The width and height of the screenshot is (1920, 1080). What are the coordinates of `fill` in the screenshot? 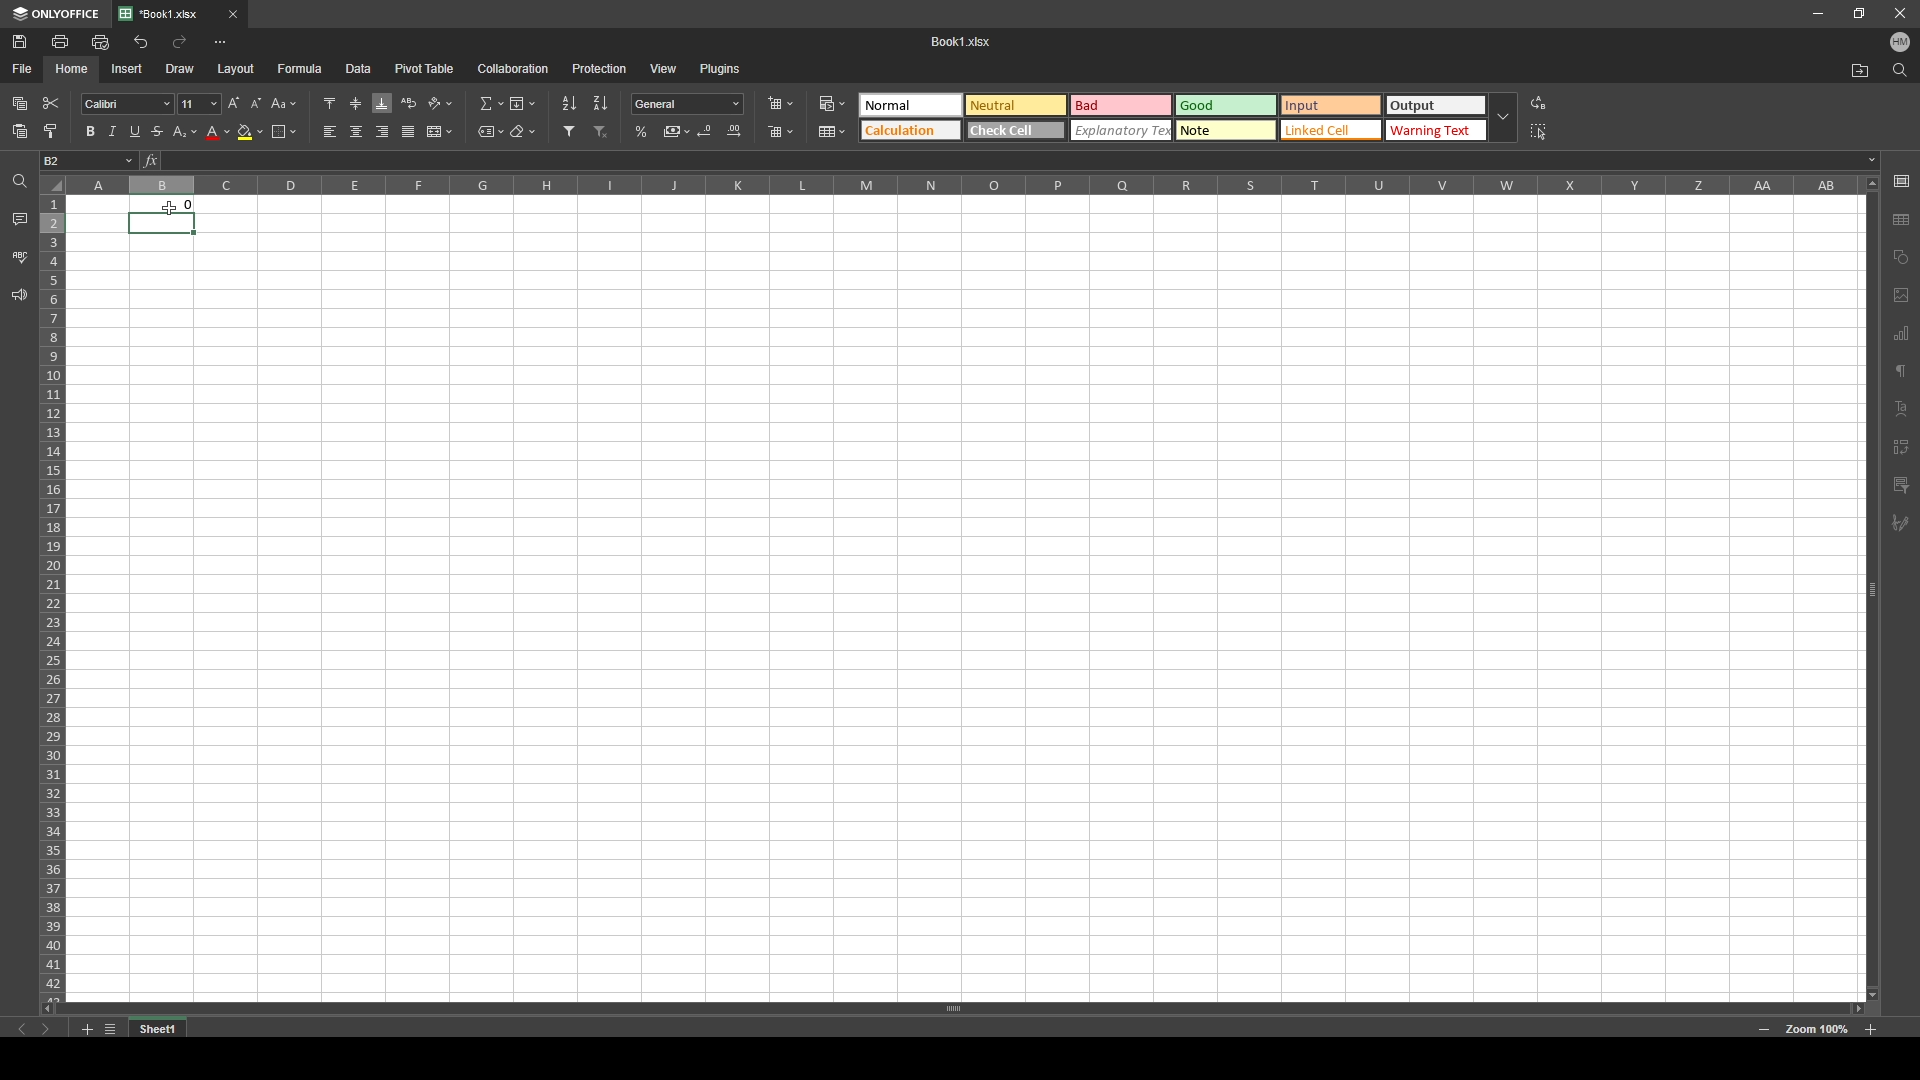 It's located at (522, 101).